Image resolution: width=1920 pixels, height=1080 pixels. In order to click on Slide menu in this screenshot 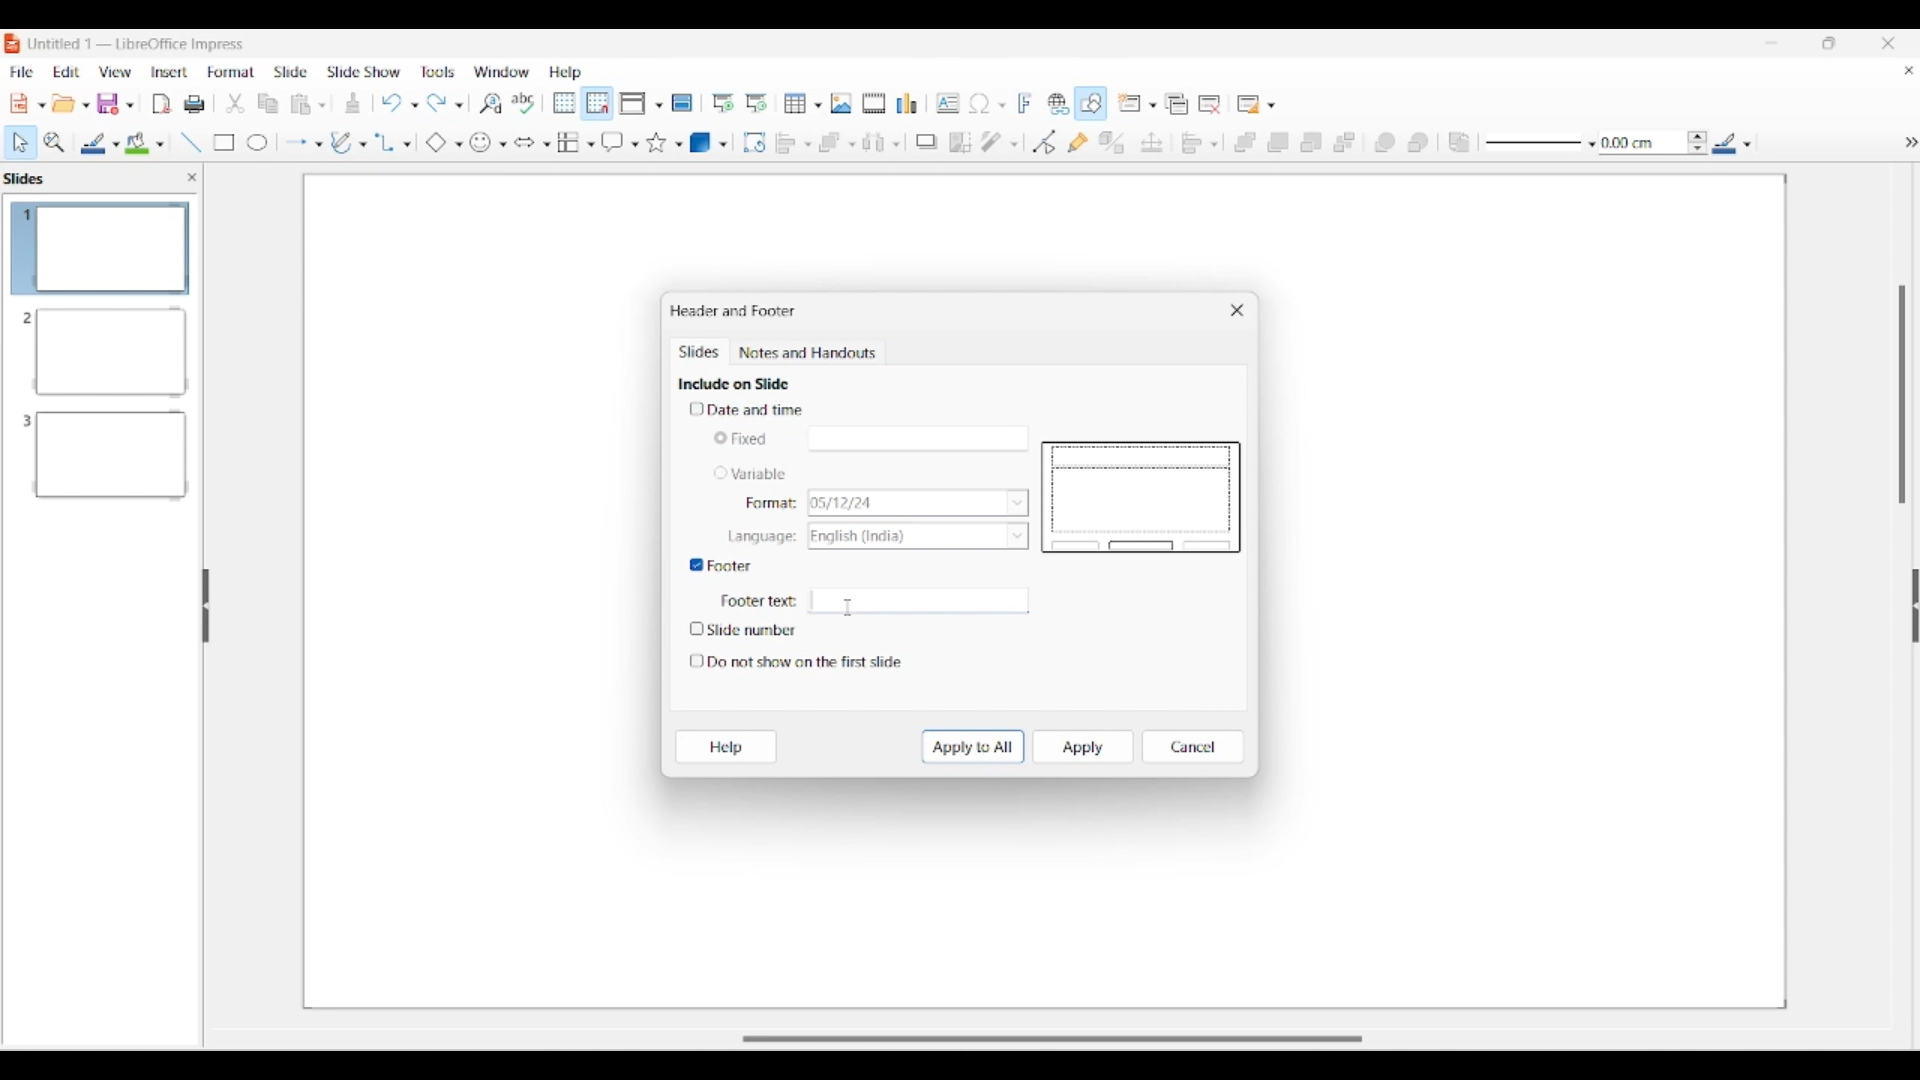, I will do `click(292, 72)`.